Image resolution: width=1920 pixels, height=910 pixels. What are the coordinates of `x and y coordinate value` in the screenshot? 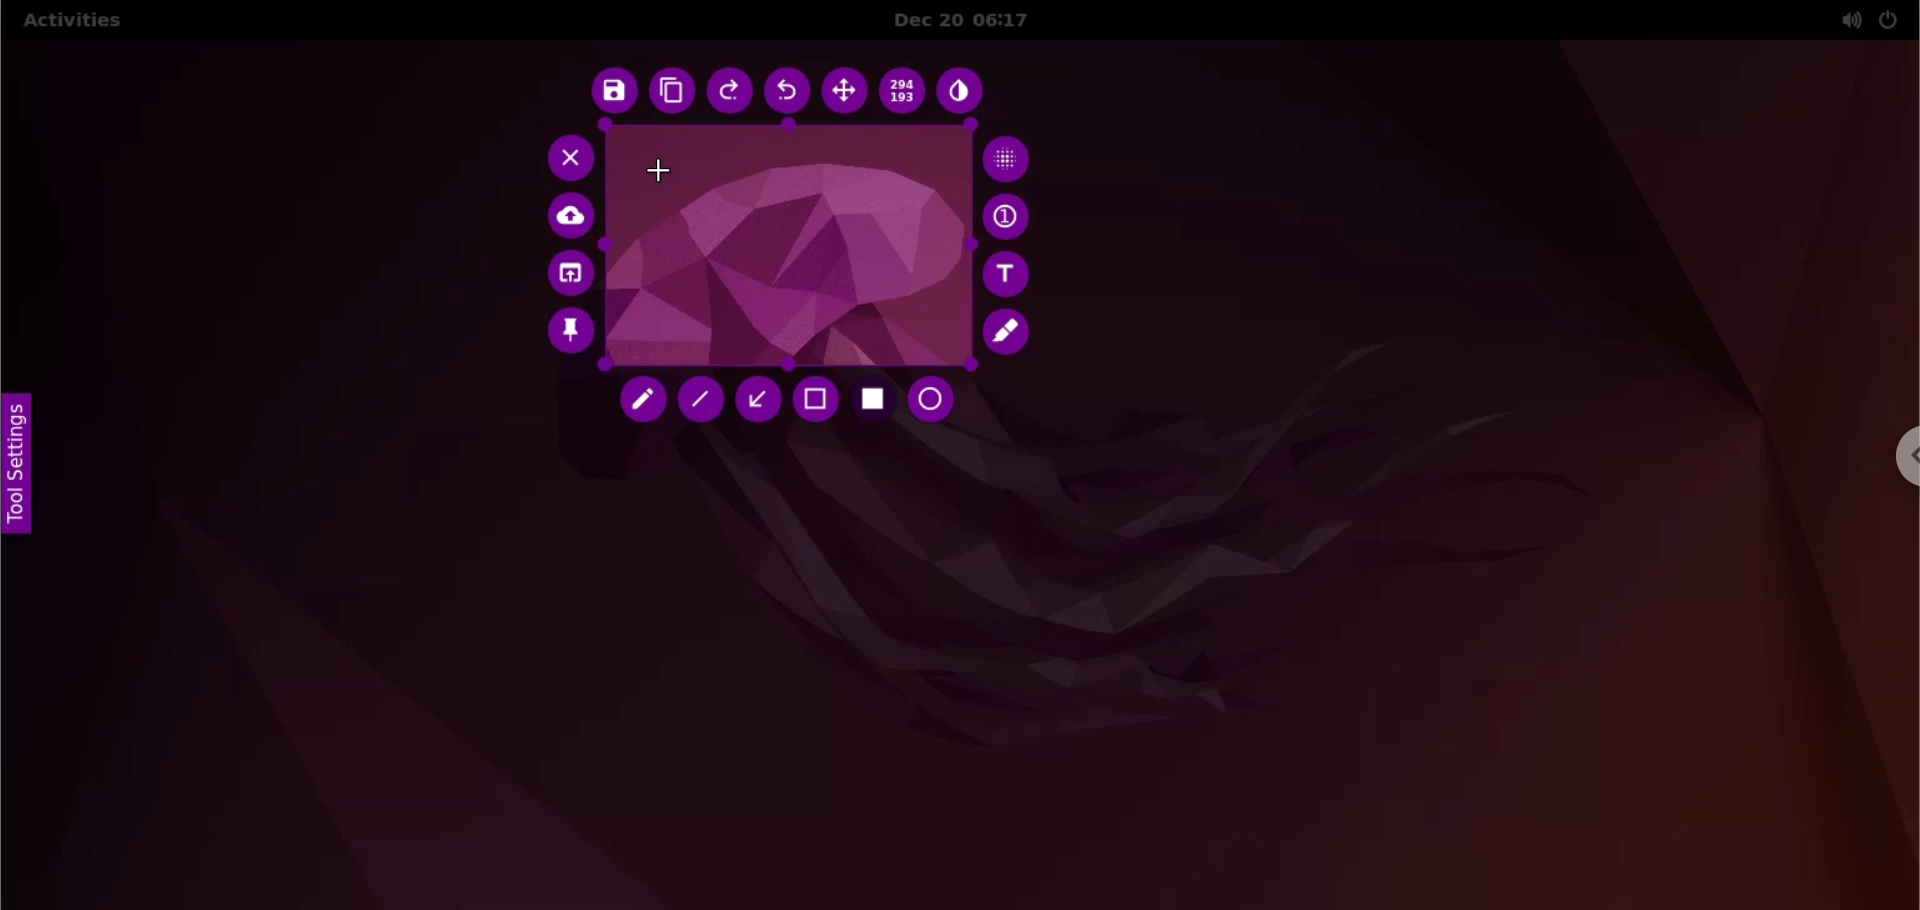 It's located at (904, 94).